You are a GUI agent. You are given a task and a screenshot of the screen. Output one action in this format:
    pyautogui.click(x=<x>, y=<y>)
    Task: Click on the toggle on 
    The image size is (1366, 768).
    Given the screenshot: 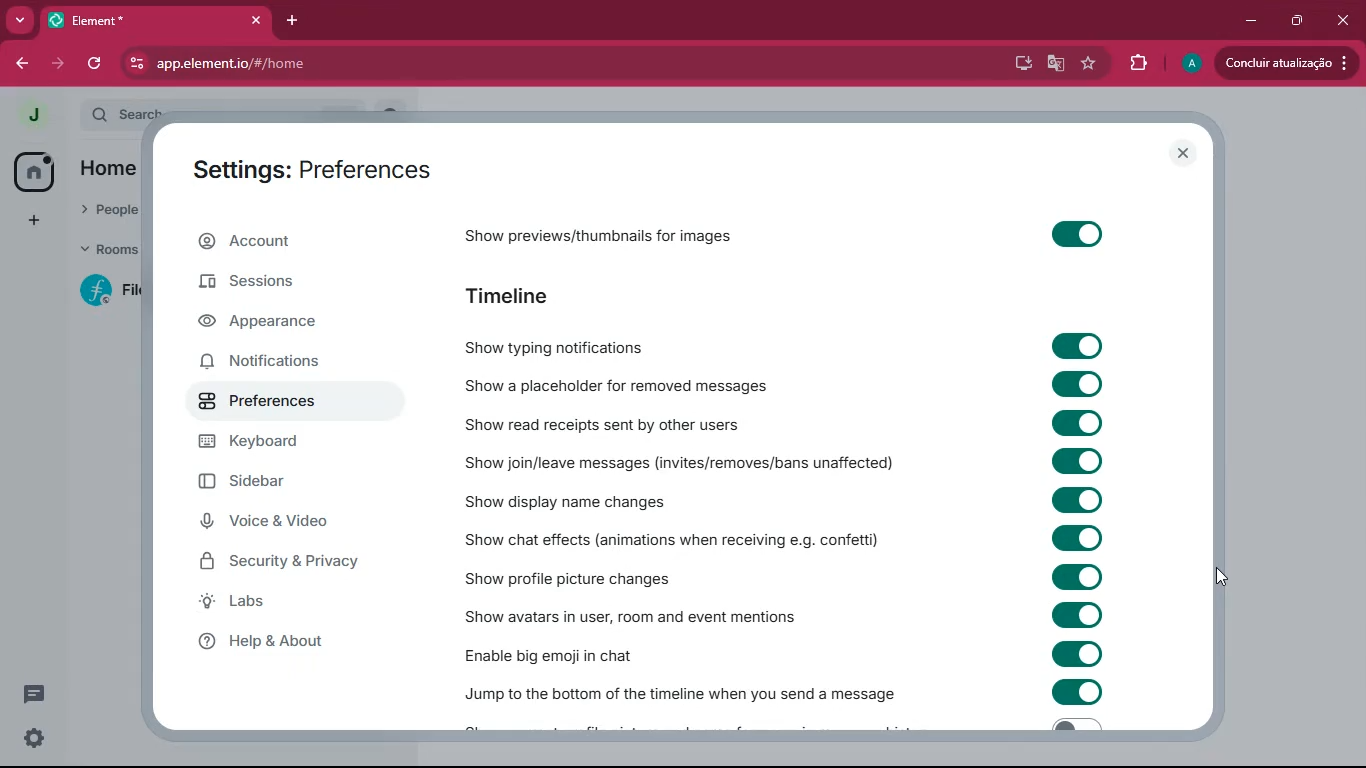 What is the action you would take?
    pyautogui.click(x=1074, y=238)
    